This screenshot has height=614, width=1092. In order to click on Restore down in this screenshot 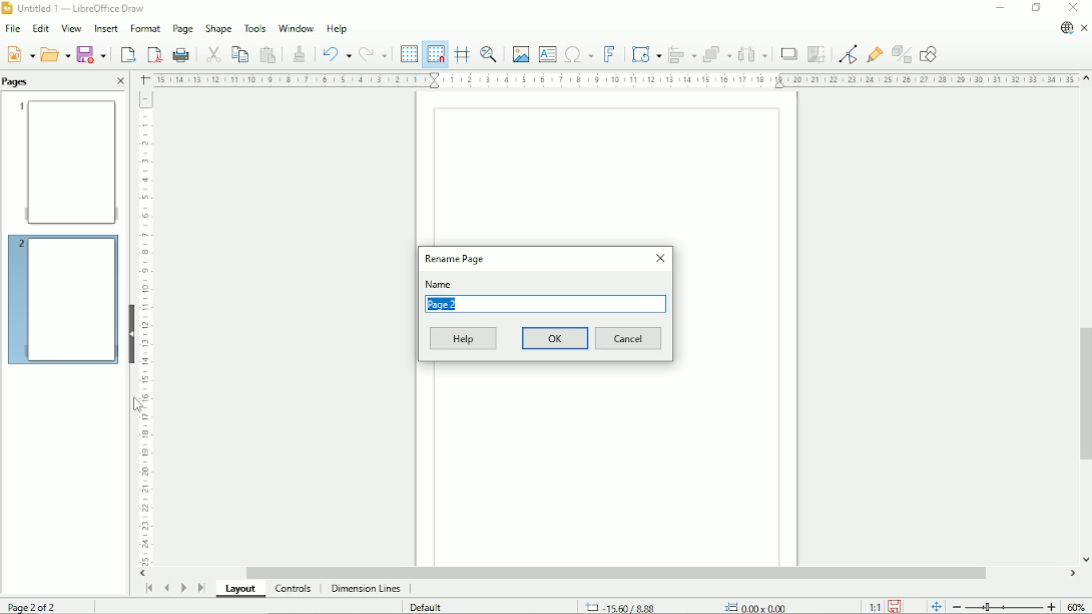, I will do `click(1036, 8)`.